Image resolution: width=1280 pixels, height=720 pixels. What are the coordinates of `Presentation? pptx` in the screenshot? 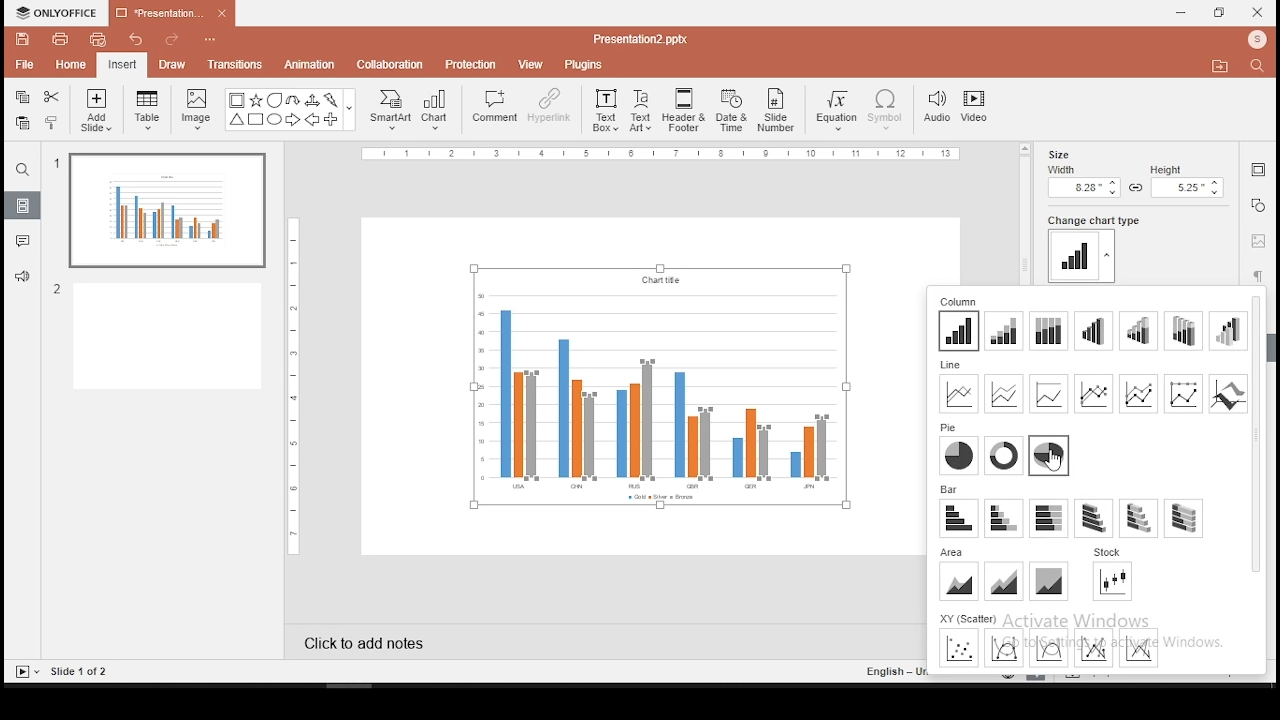 It's located at (638, 39).